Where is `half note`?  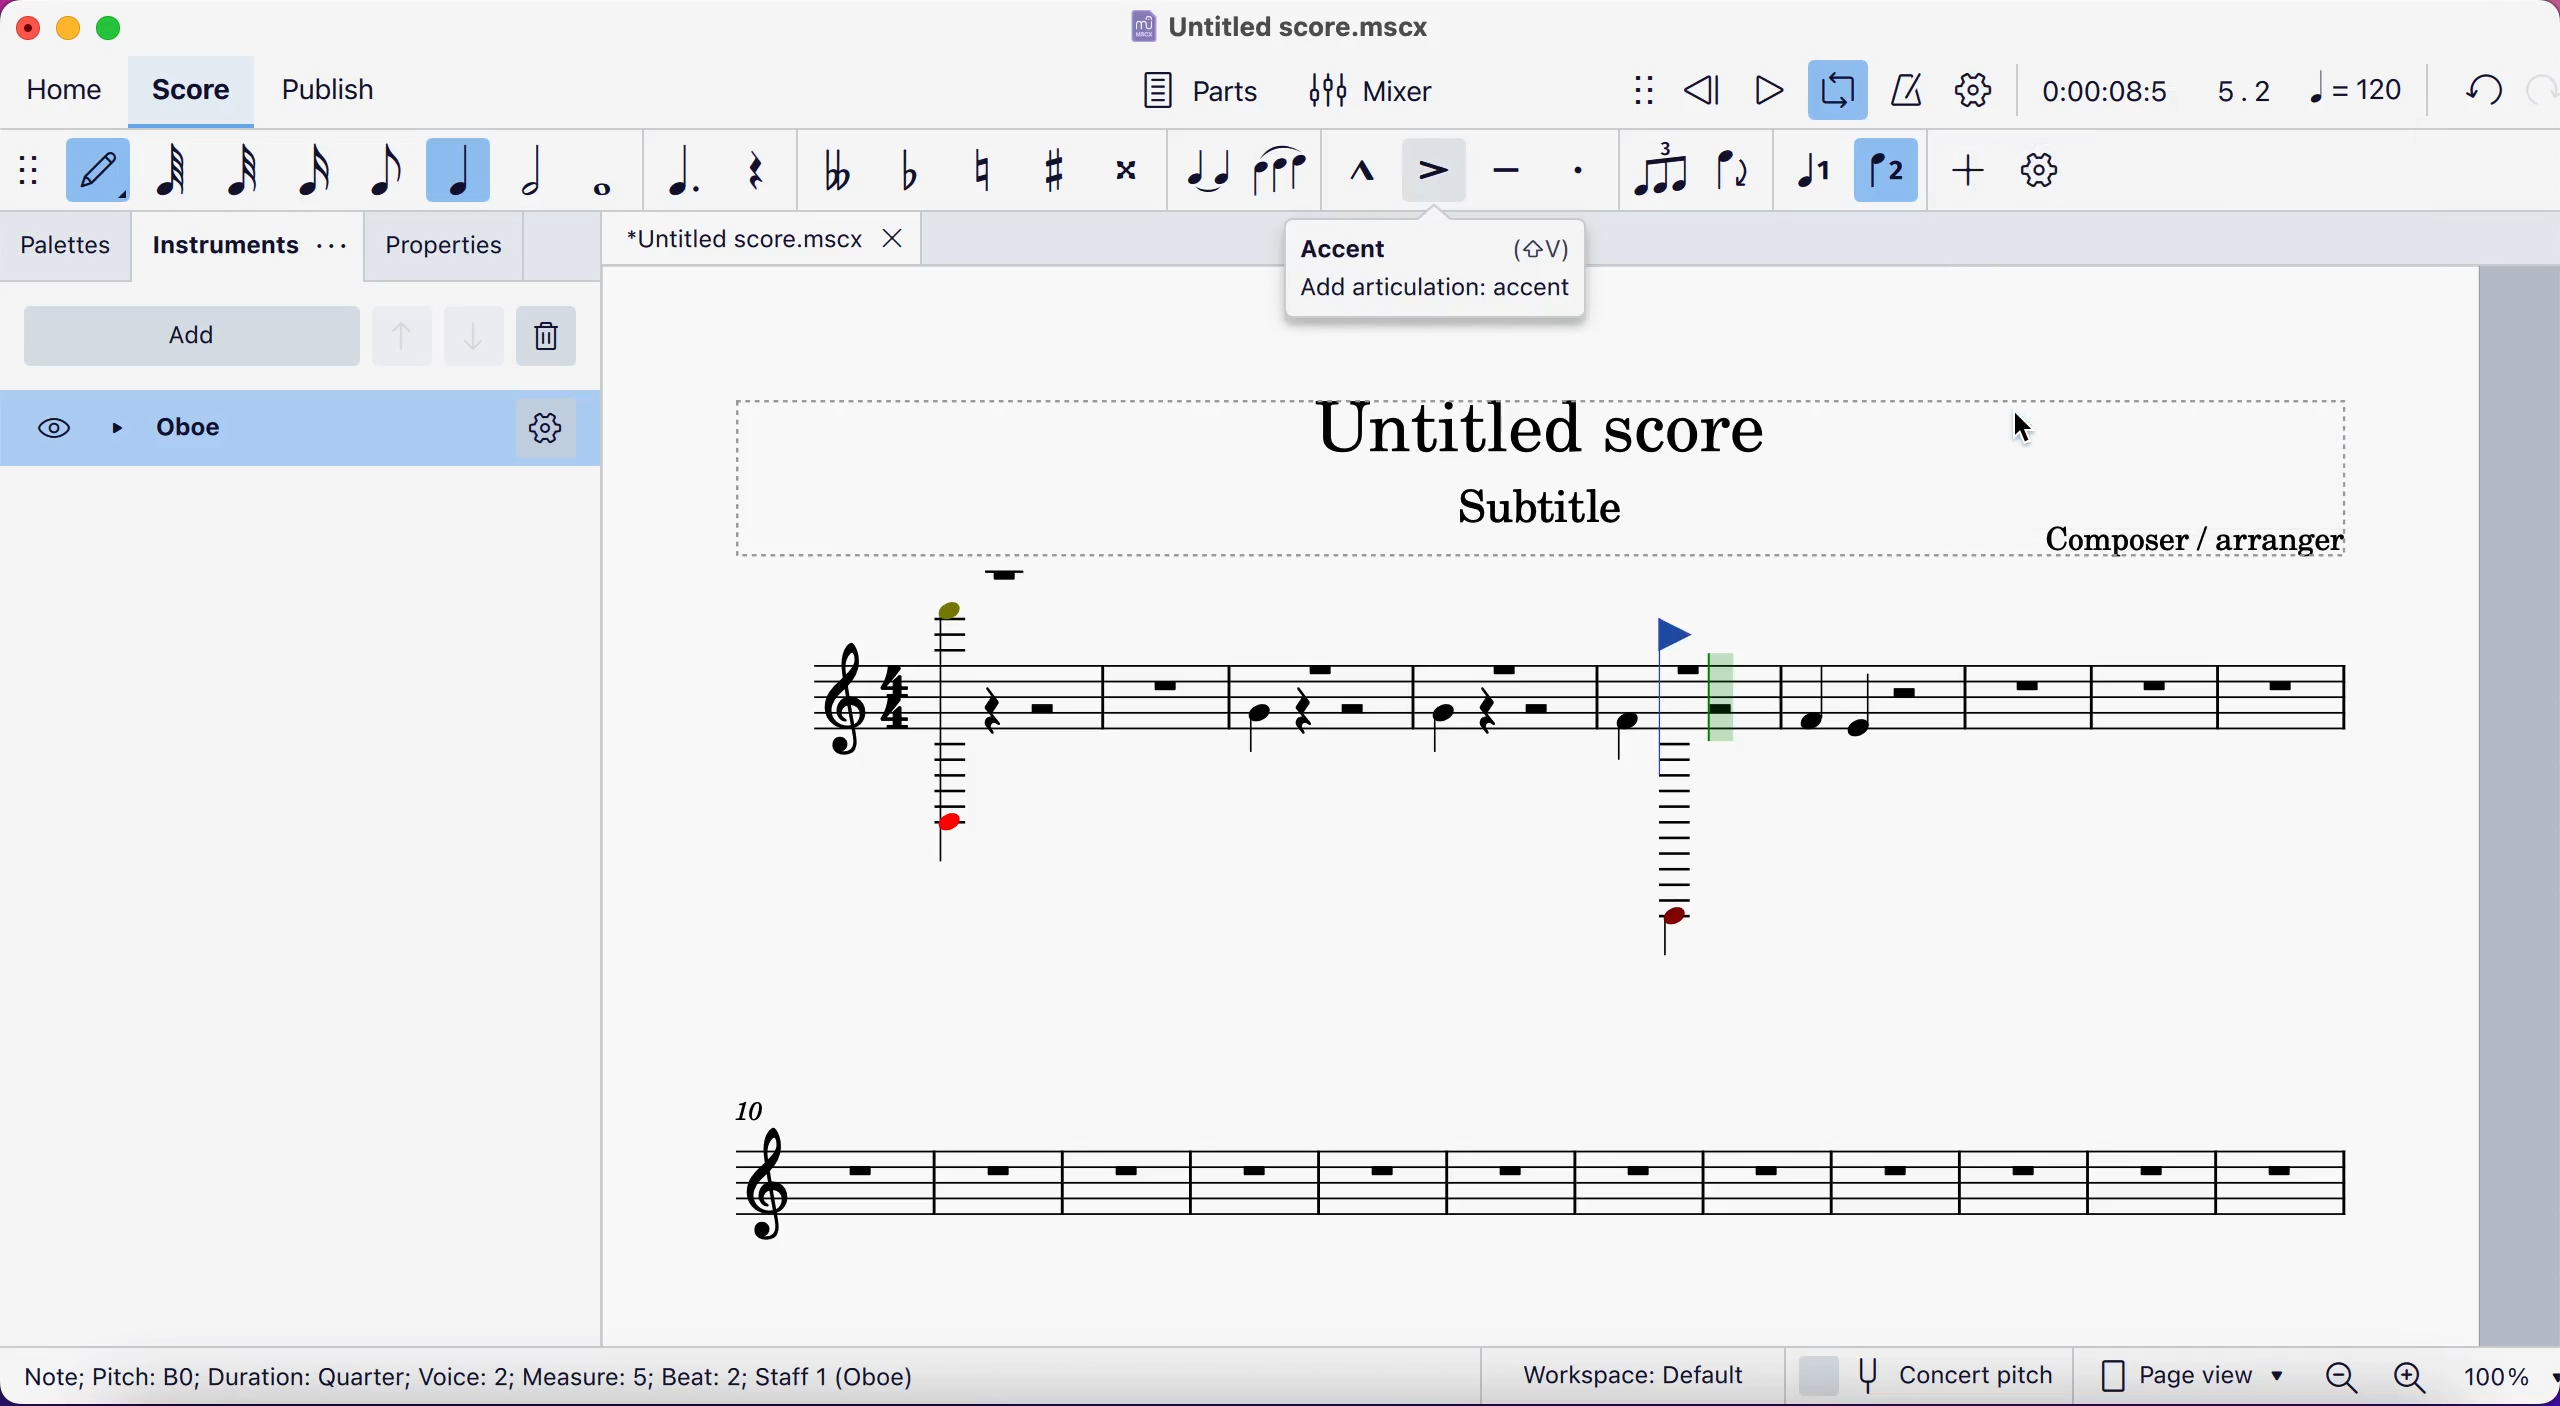 half note is located at coordinates (541, 171).